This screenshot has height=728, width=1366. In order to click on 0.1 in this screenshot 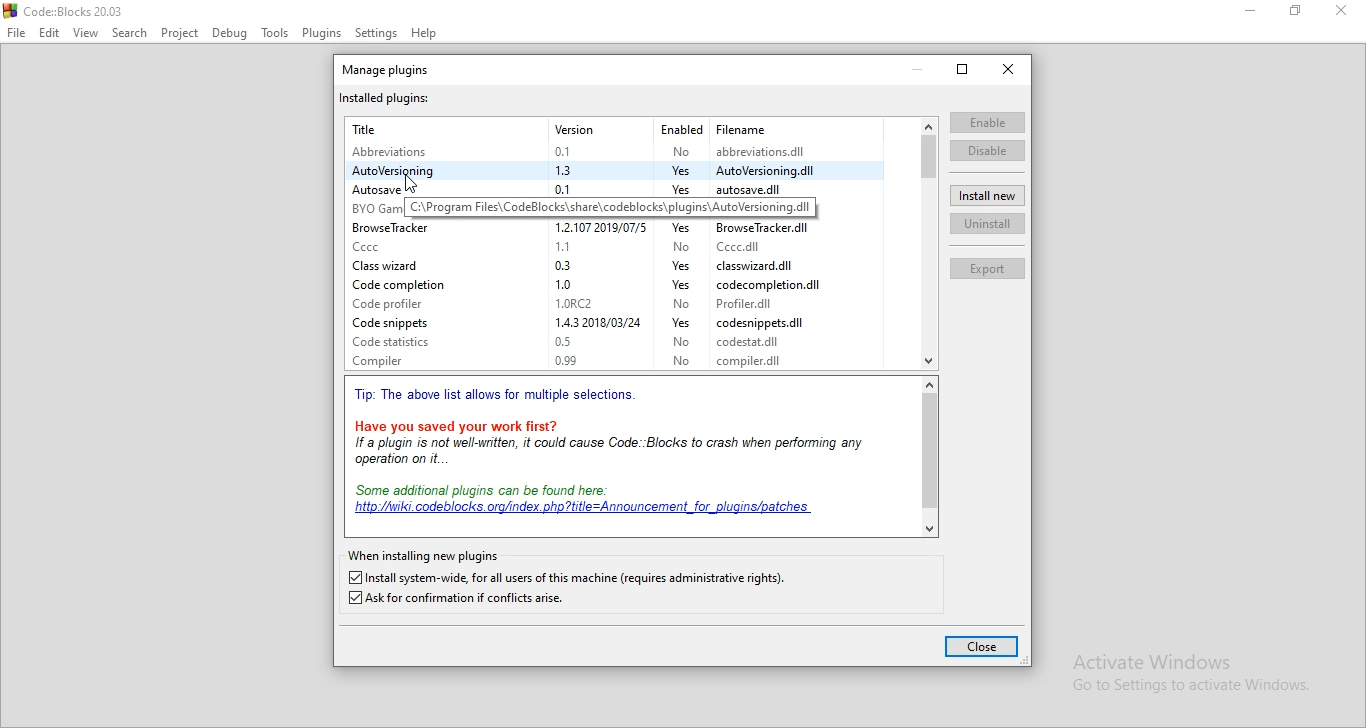, I will do `click(569, 149)`.